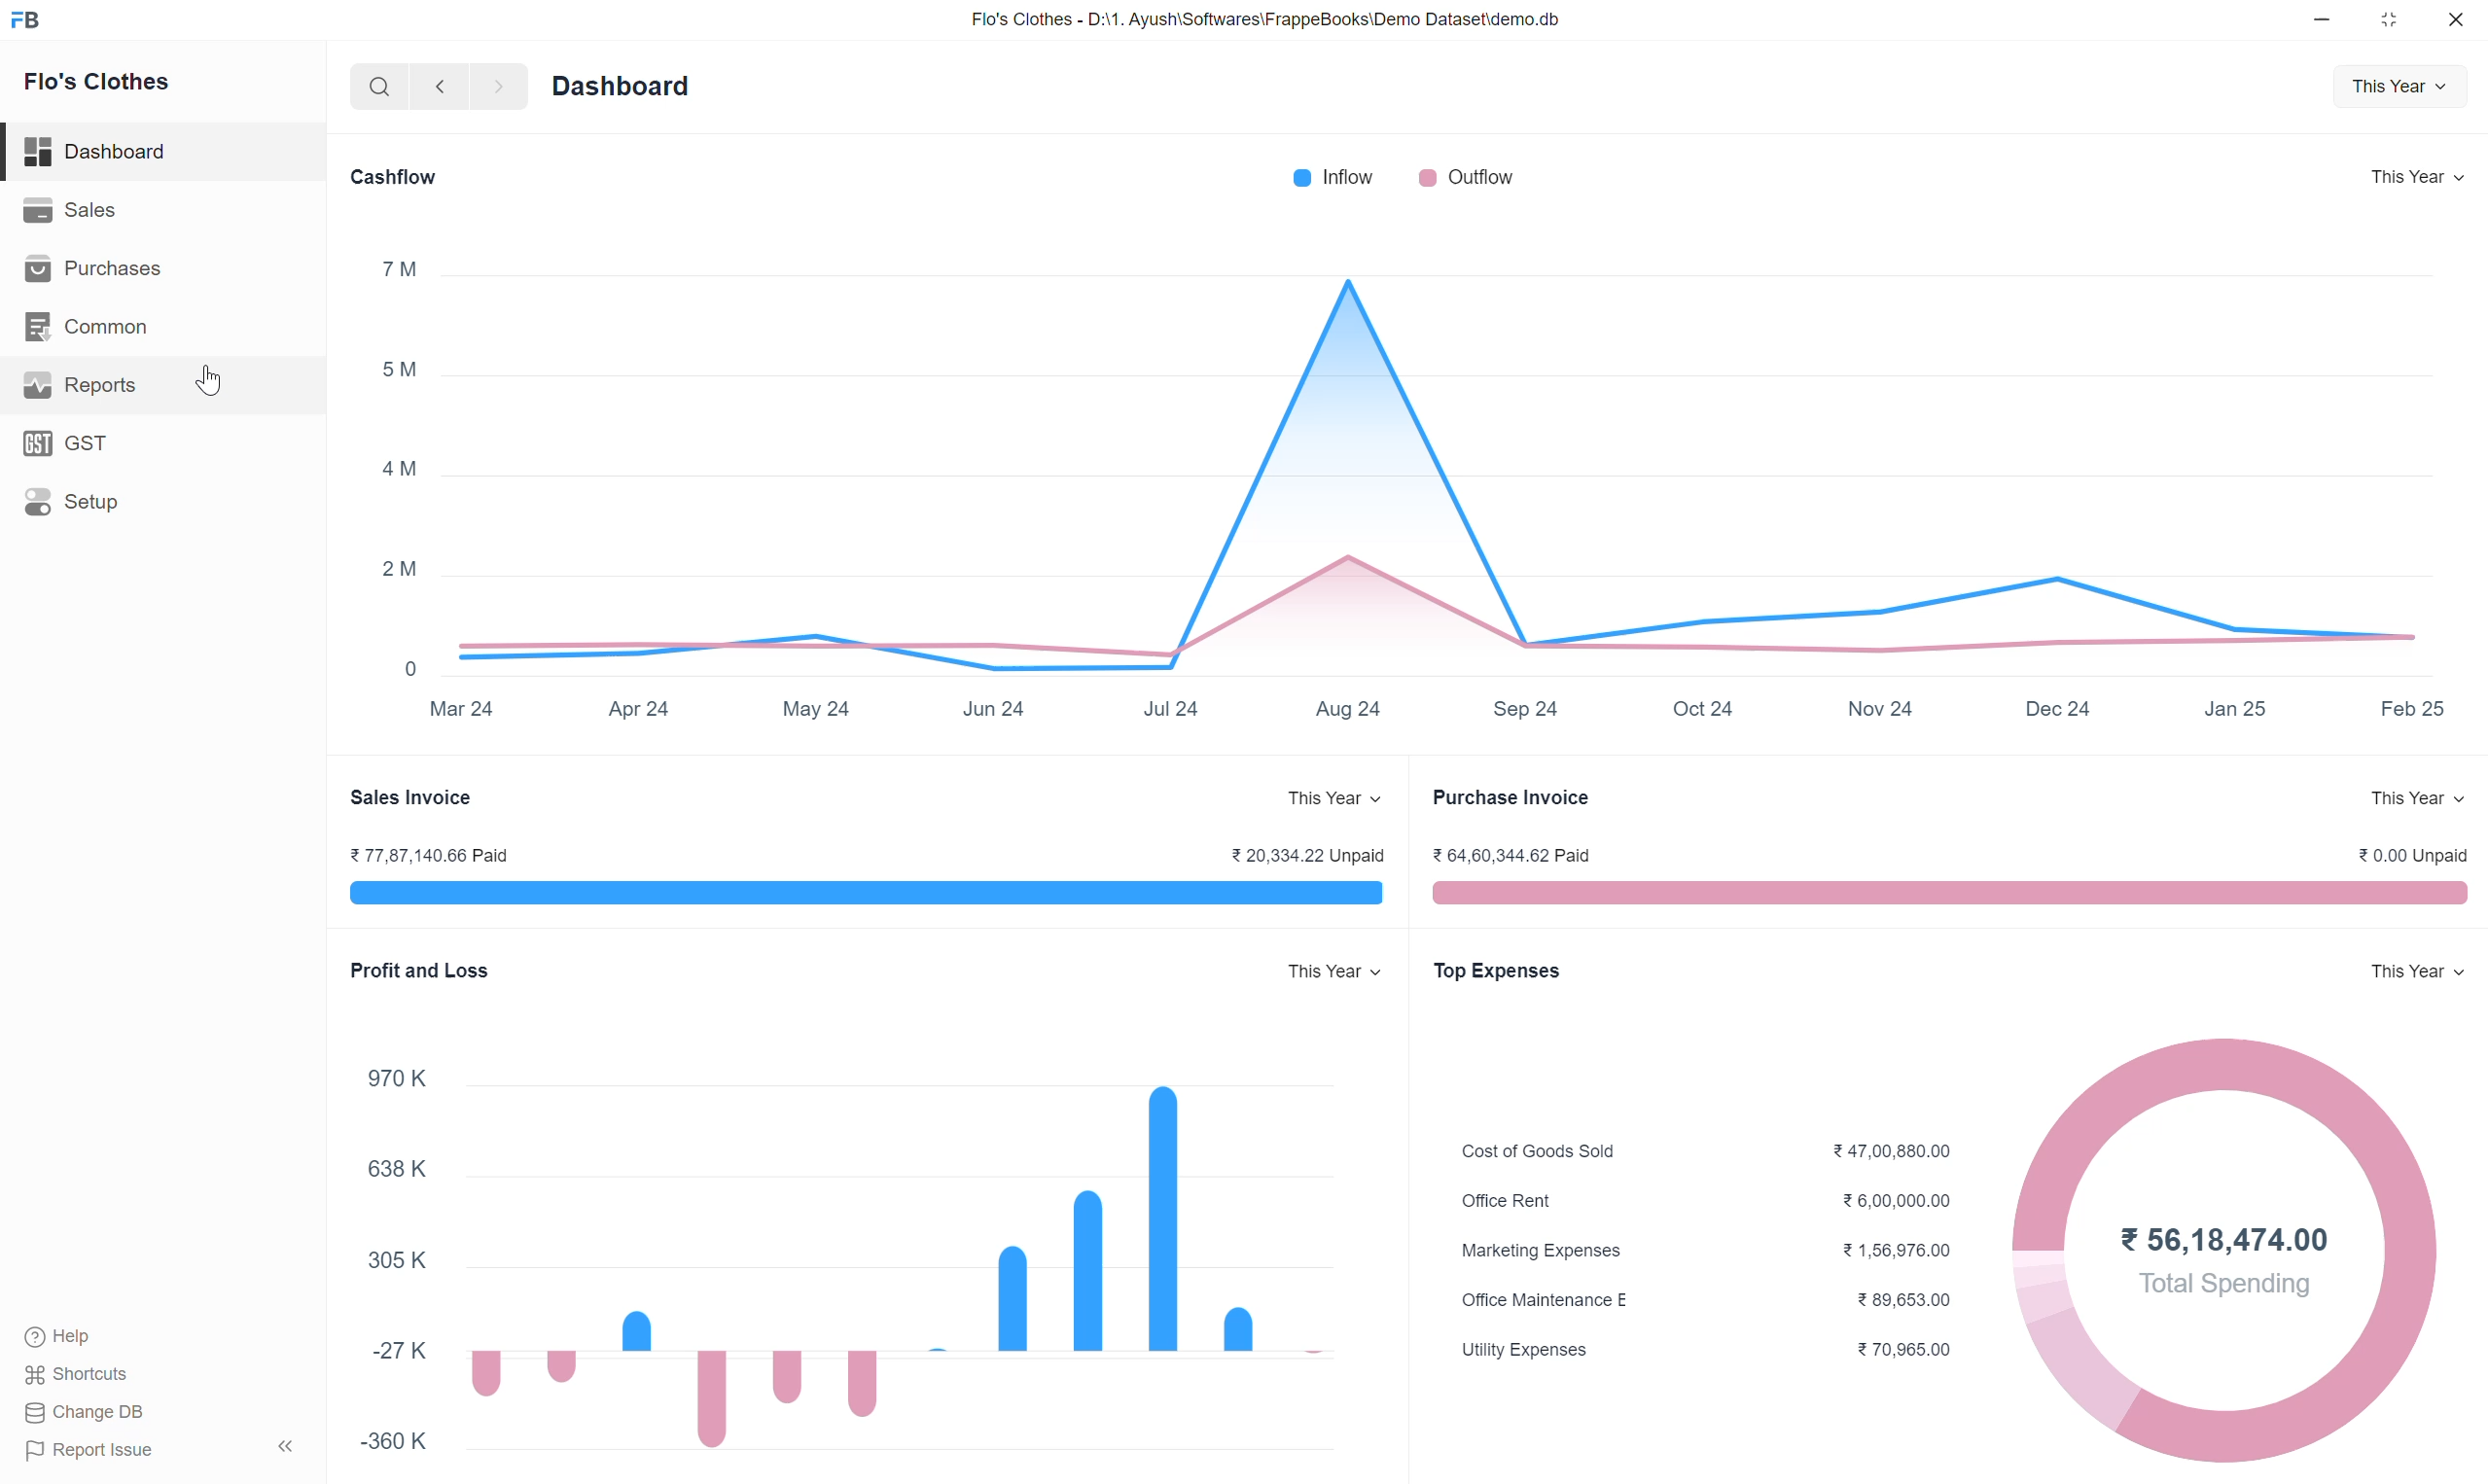 The width and height of the screenshot is (2488, 1484). What do you see at coordinates (1886, 709) in the screenshot?
I see `nov 24` at bounding box center [1886, 709].